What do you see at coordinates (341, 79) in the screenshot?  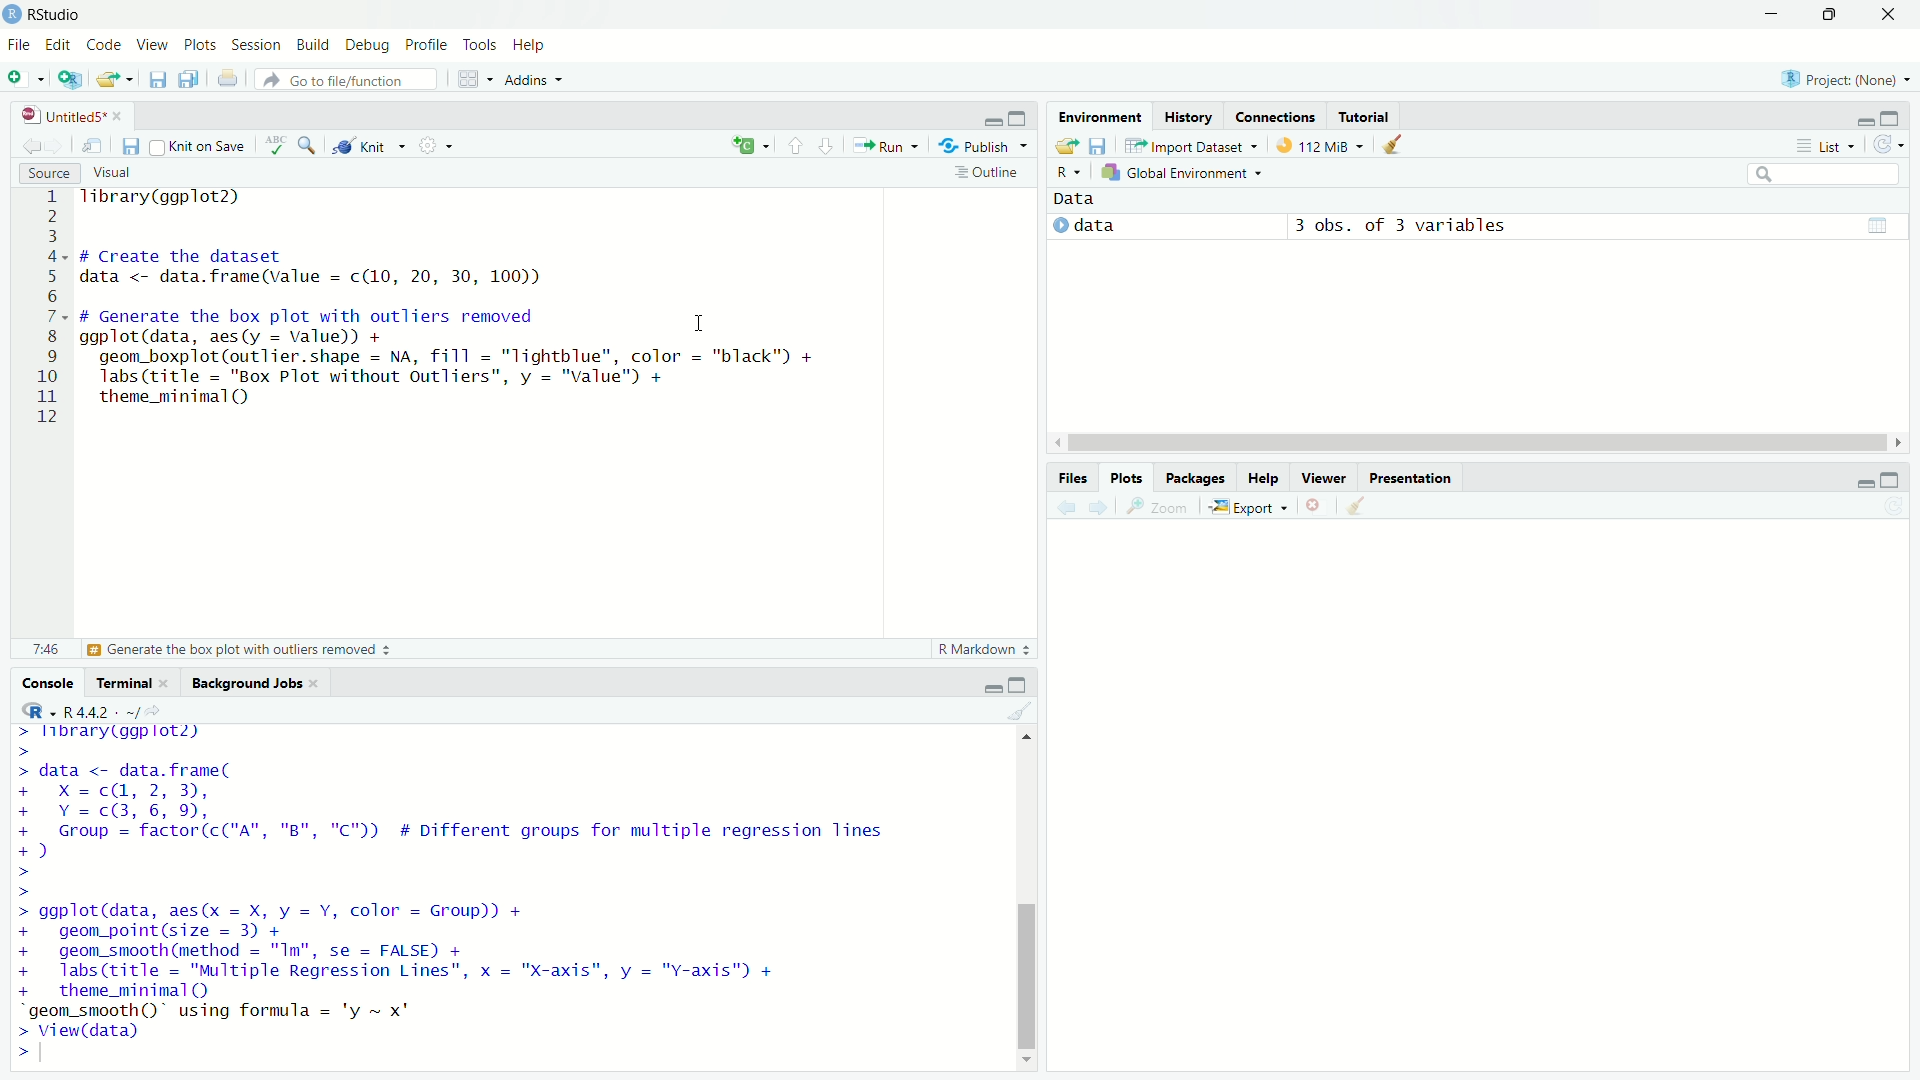 I see `) Go to file/function` at bounding box center [341, 79].